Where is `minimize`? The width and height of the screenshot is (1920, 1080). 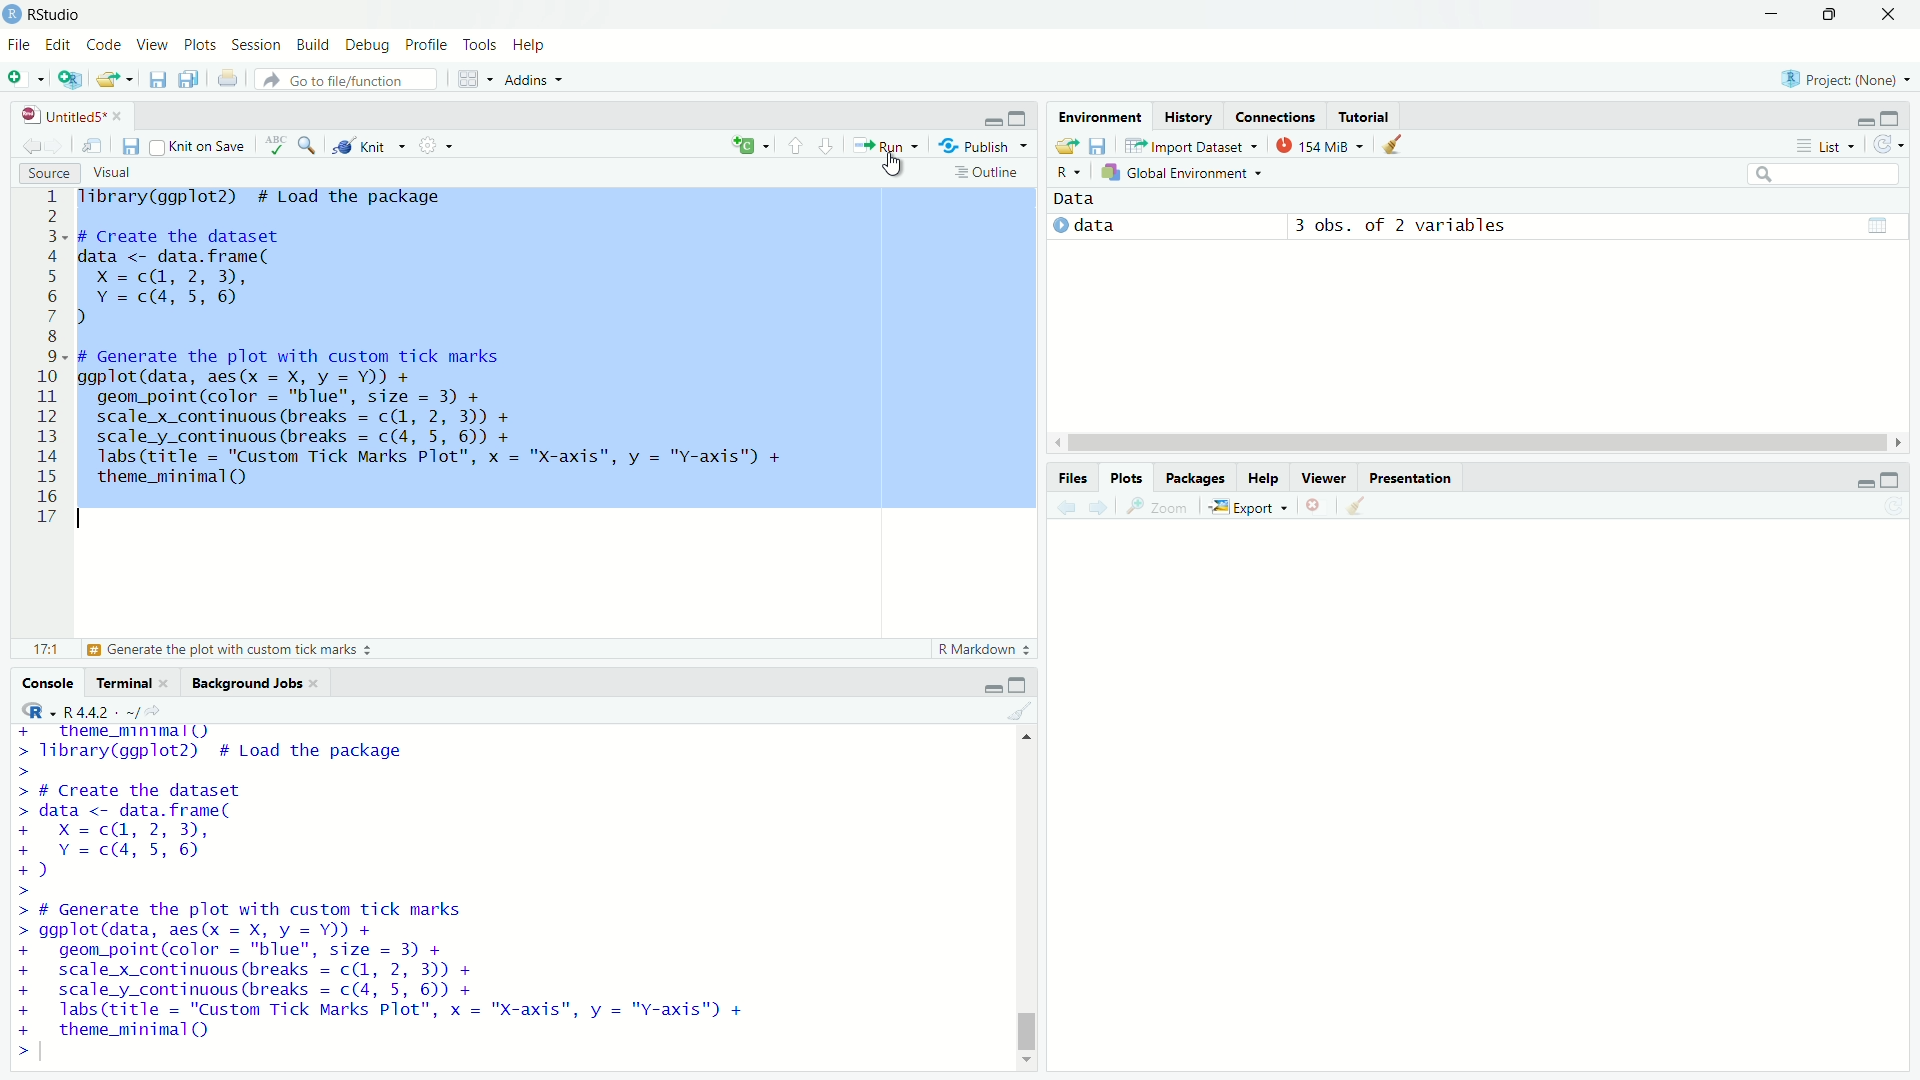
minimize is located at coordinates (981, 683).